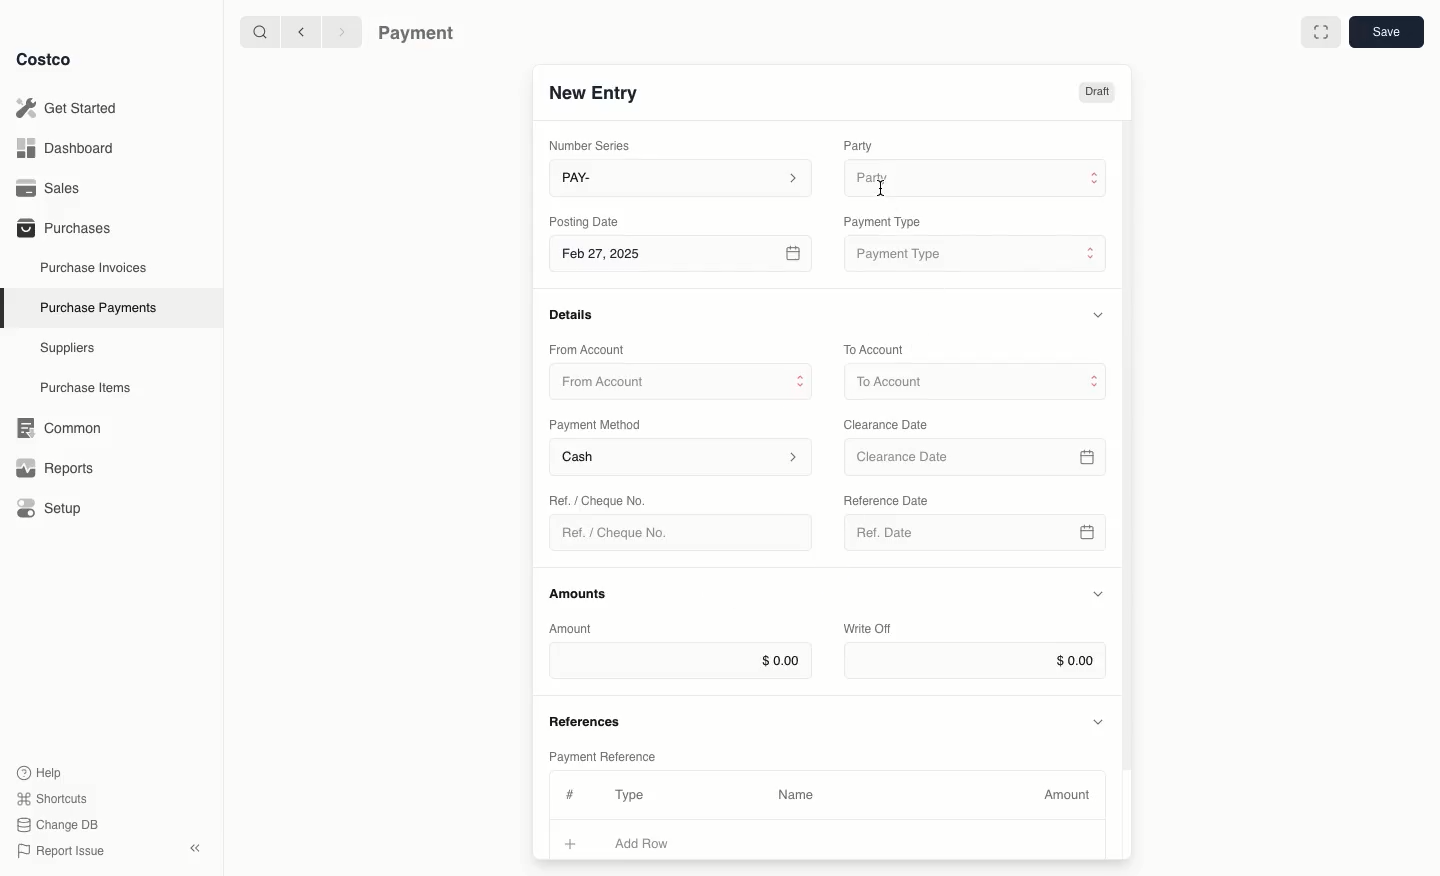  Describe the element at coordinates (597, 424) in the screenshot. I see `Payment Method` at that location.